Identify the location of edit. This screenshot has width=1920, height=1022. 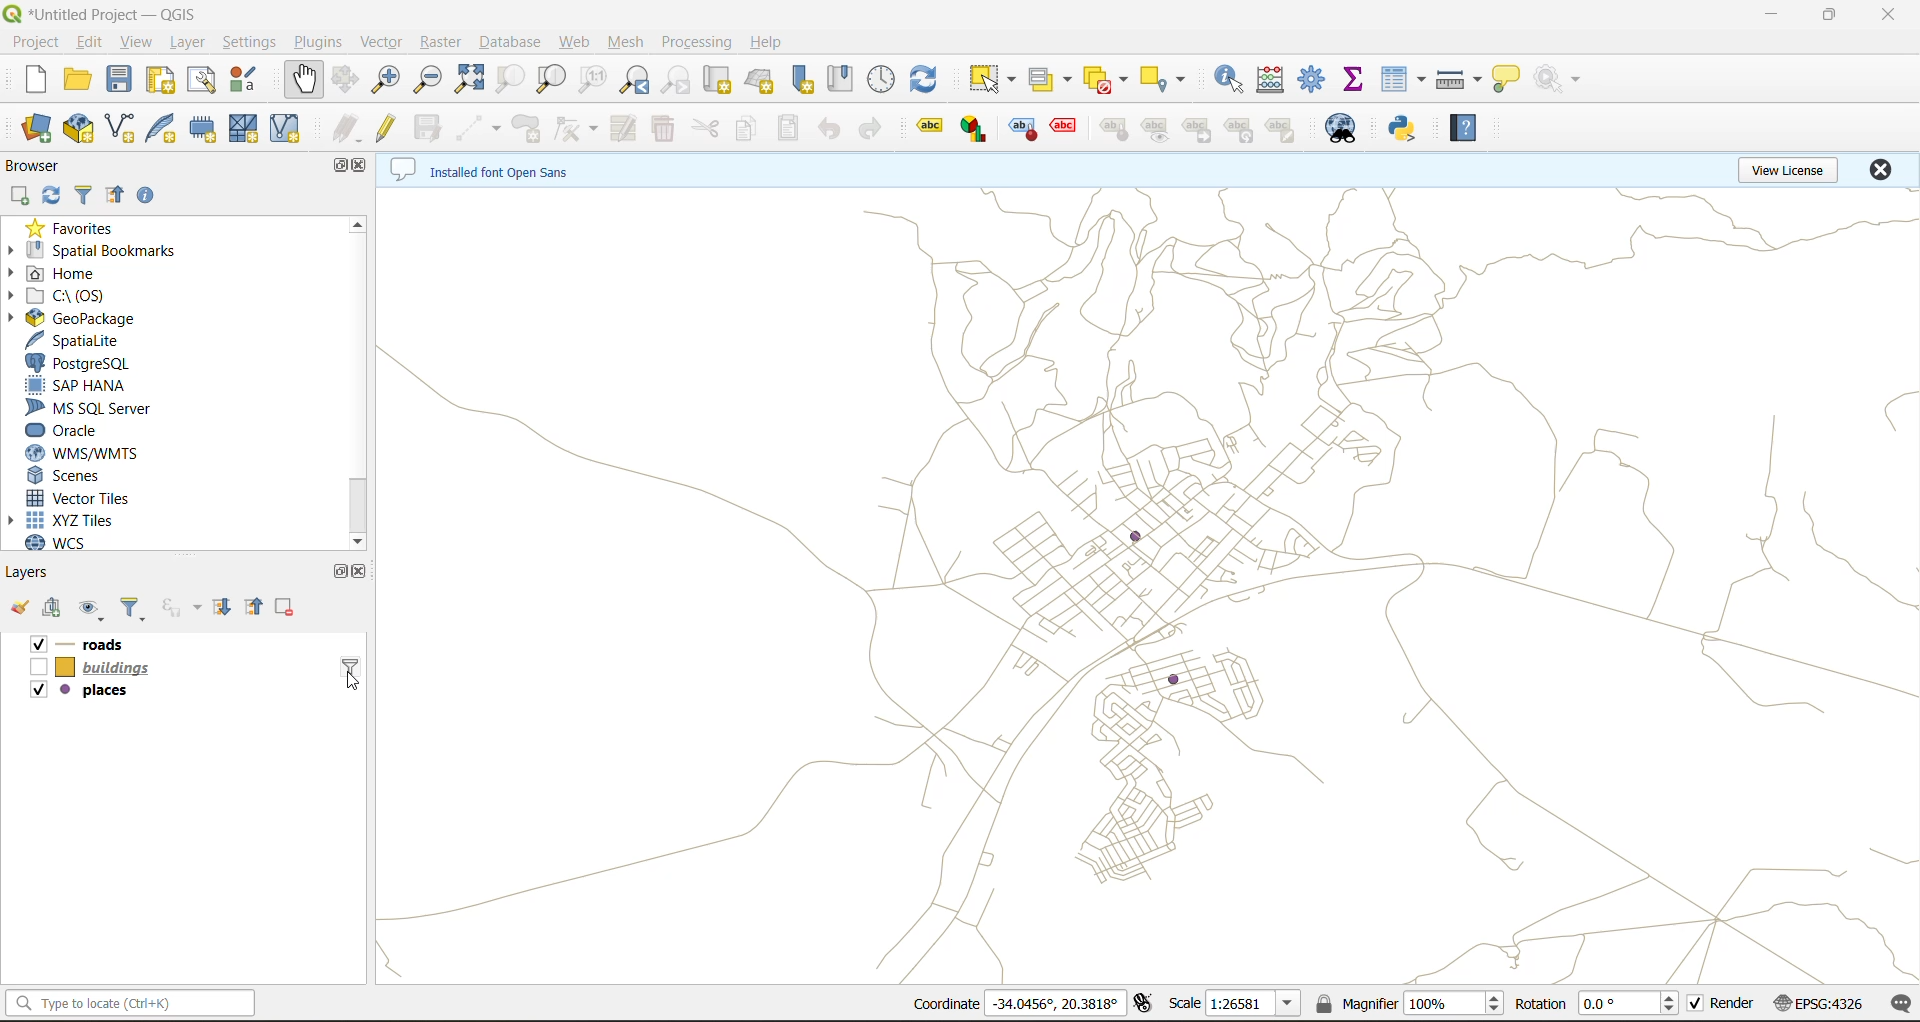
(94, 43).